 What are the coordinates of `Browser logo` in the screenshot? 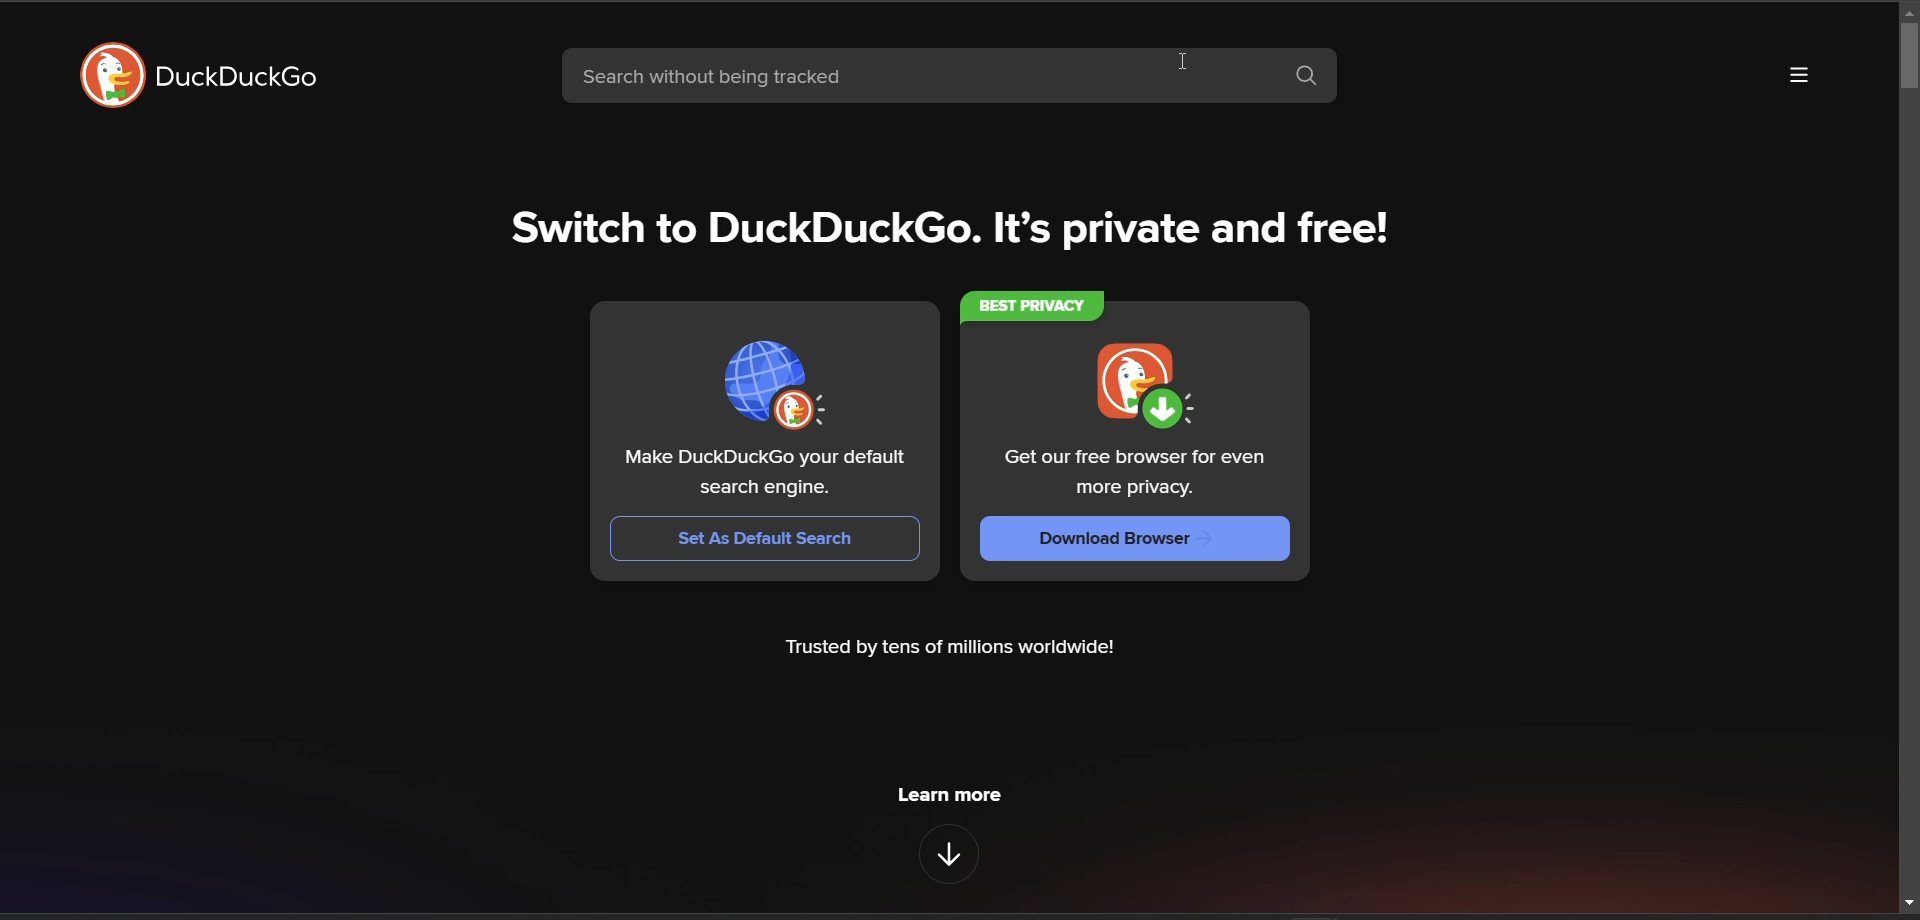 It's located at (112, 75).